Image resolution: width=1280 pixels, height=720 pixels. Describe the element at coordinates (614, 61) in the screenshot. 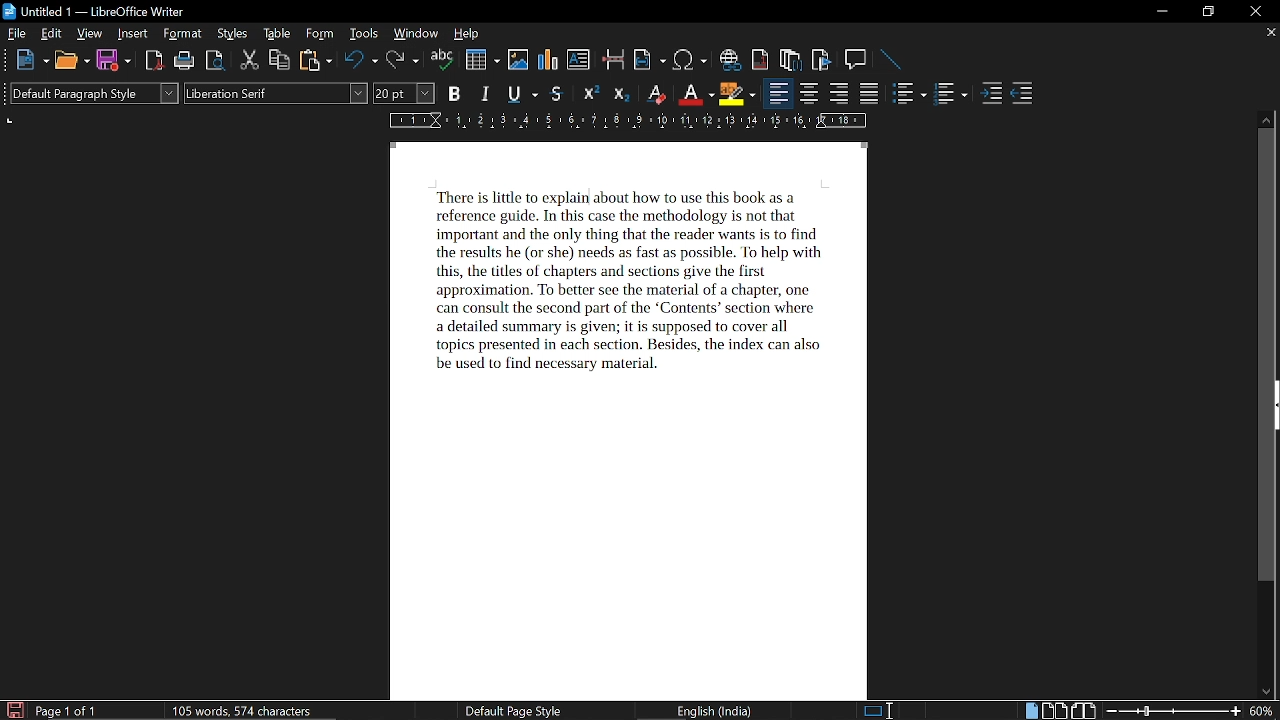

I see `insert page break` at that location.